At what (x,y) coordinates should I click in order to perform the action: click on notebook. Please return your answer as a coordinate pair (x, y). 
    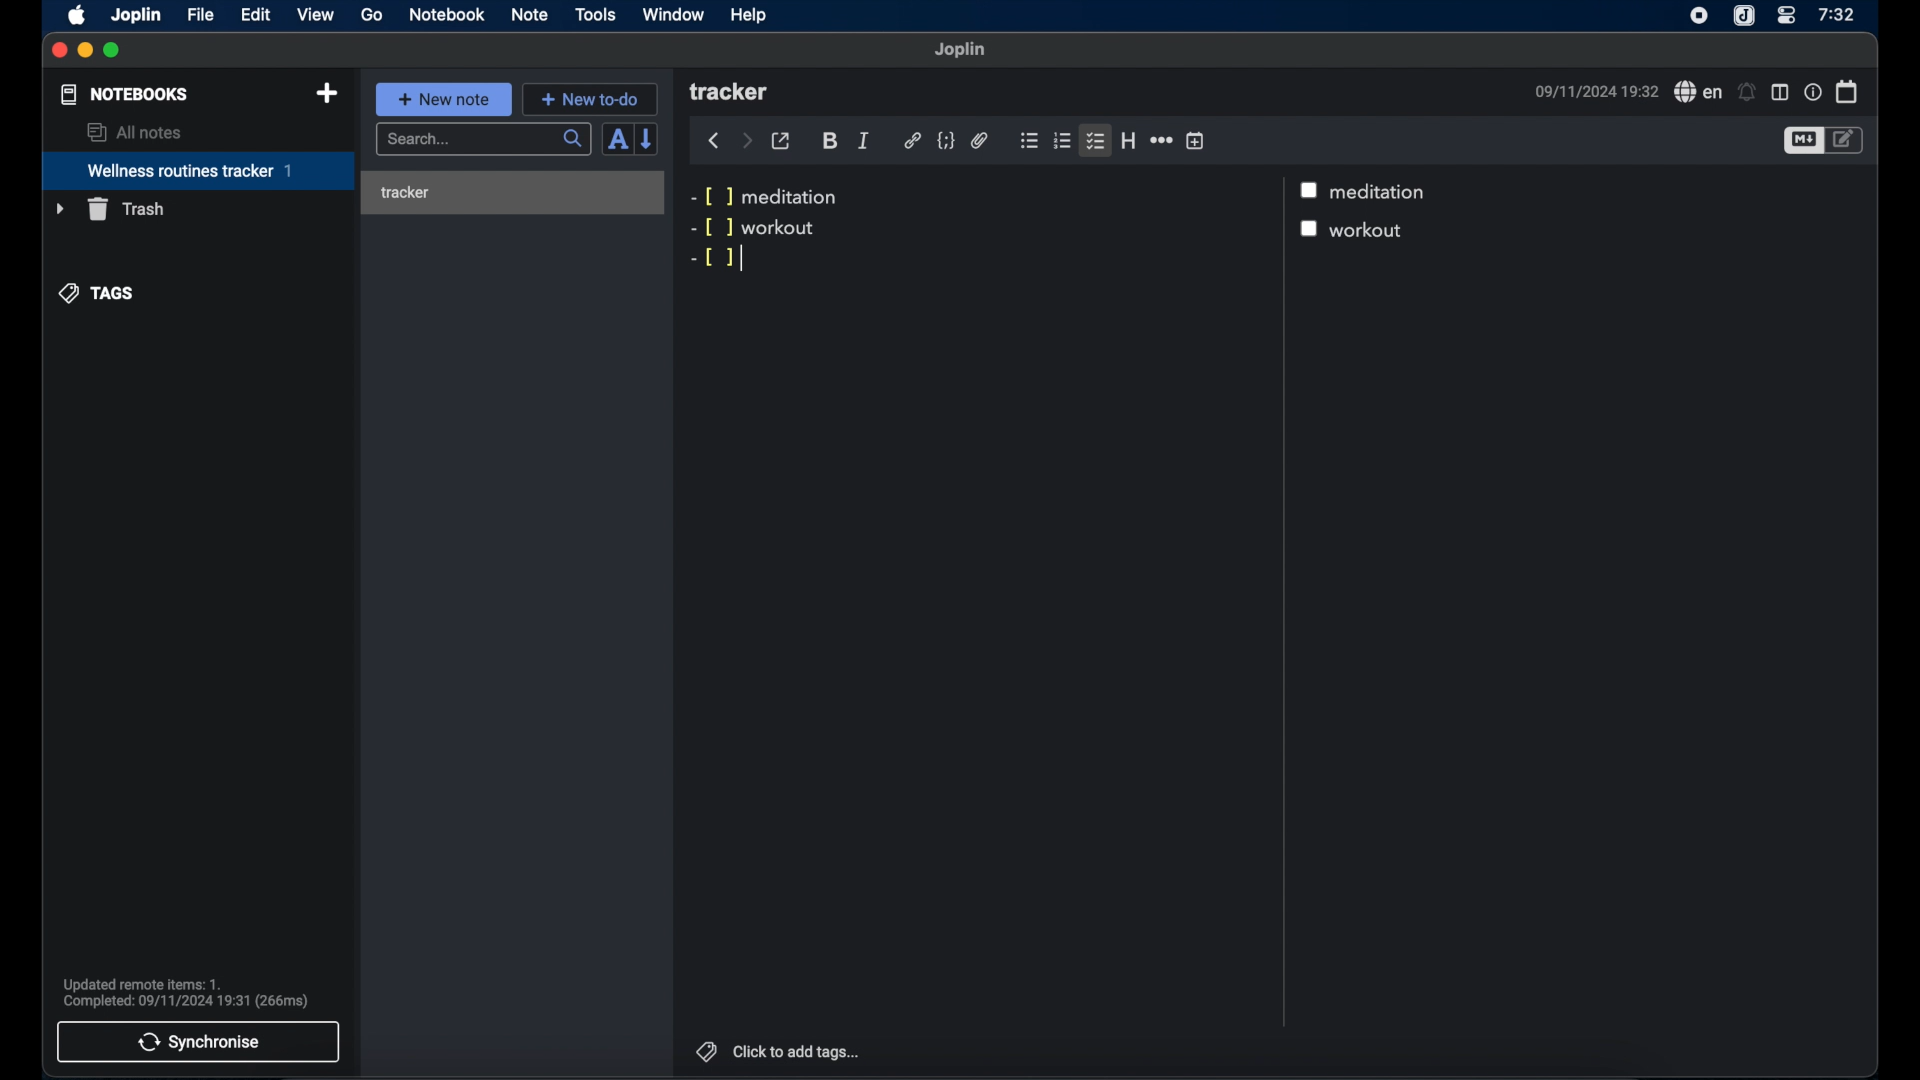
    Looking at the image, I should click on (447, 15).